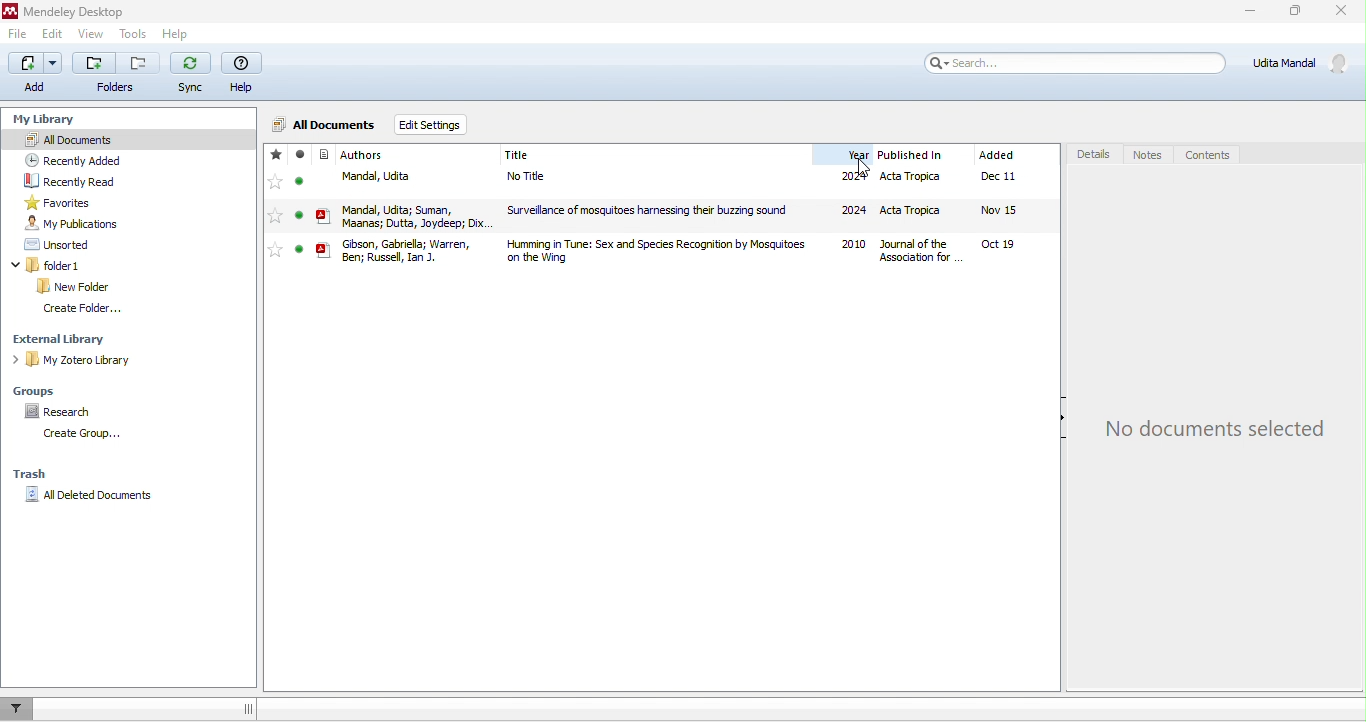  What do you see at coordinates (1054, 63) in the screenshot?
I see `search` at bounding box center [1054, 63].